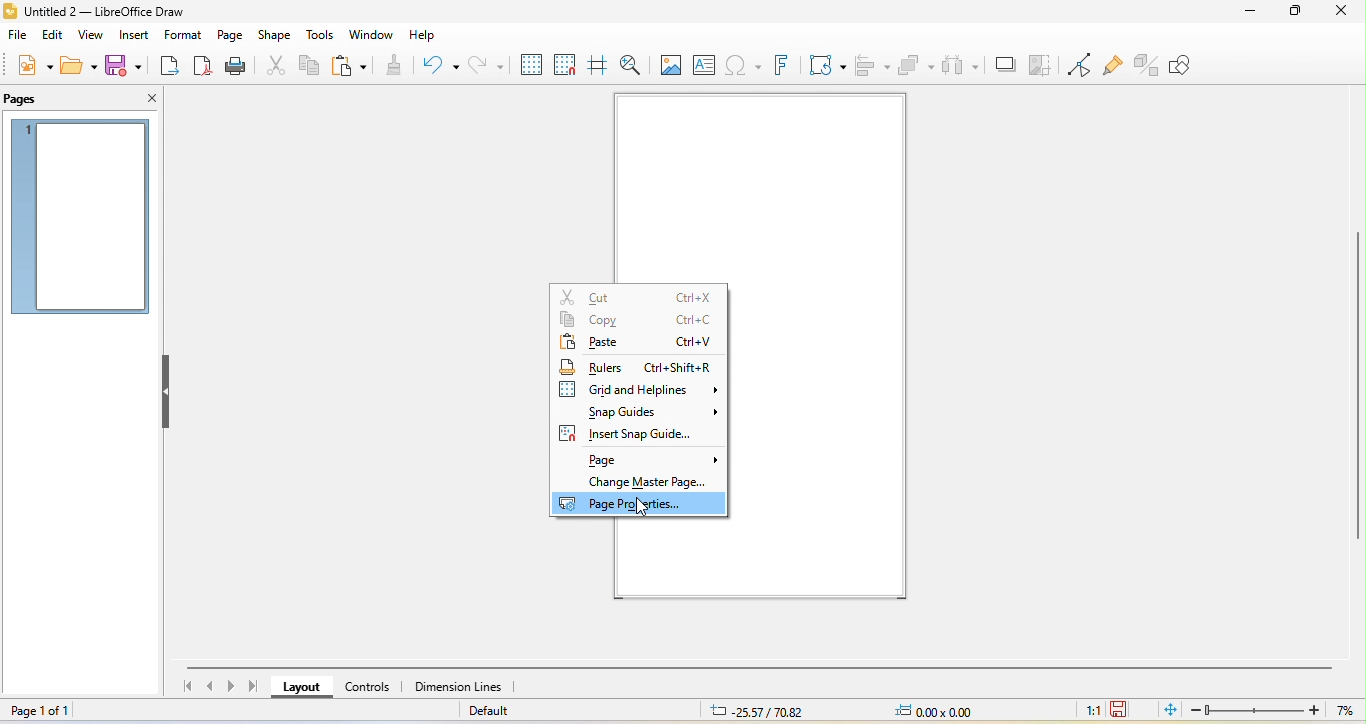 This screenshot has width=1366, height=724. I want to click on show gluepoint function, so click(1110, 66).